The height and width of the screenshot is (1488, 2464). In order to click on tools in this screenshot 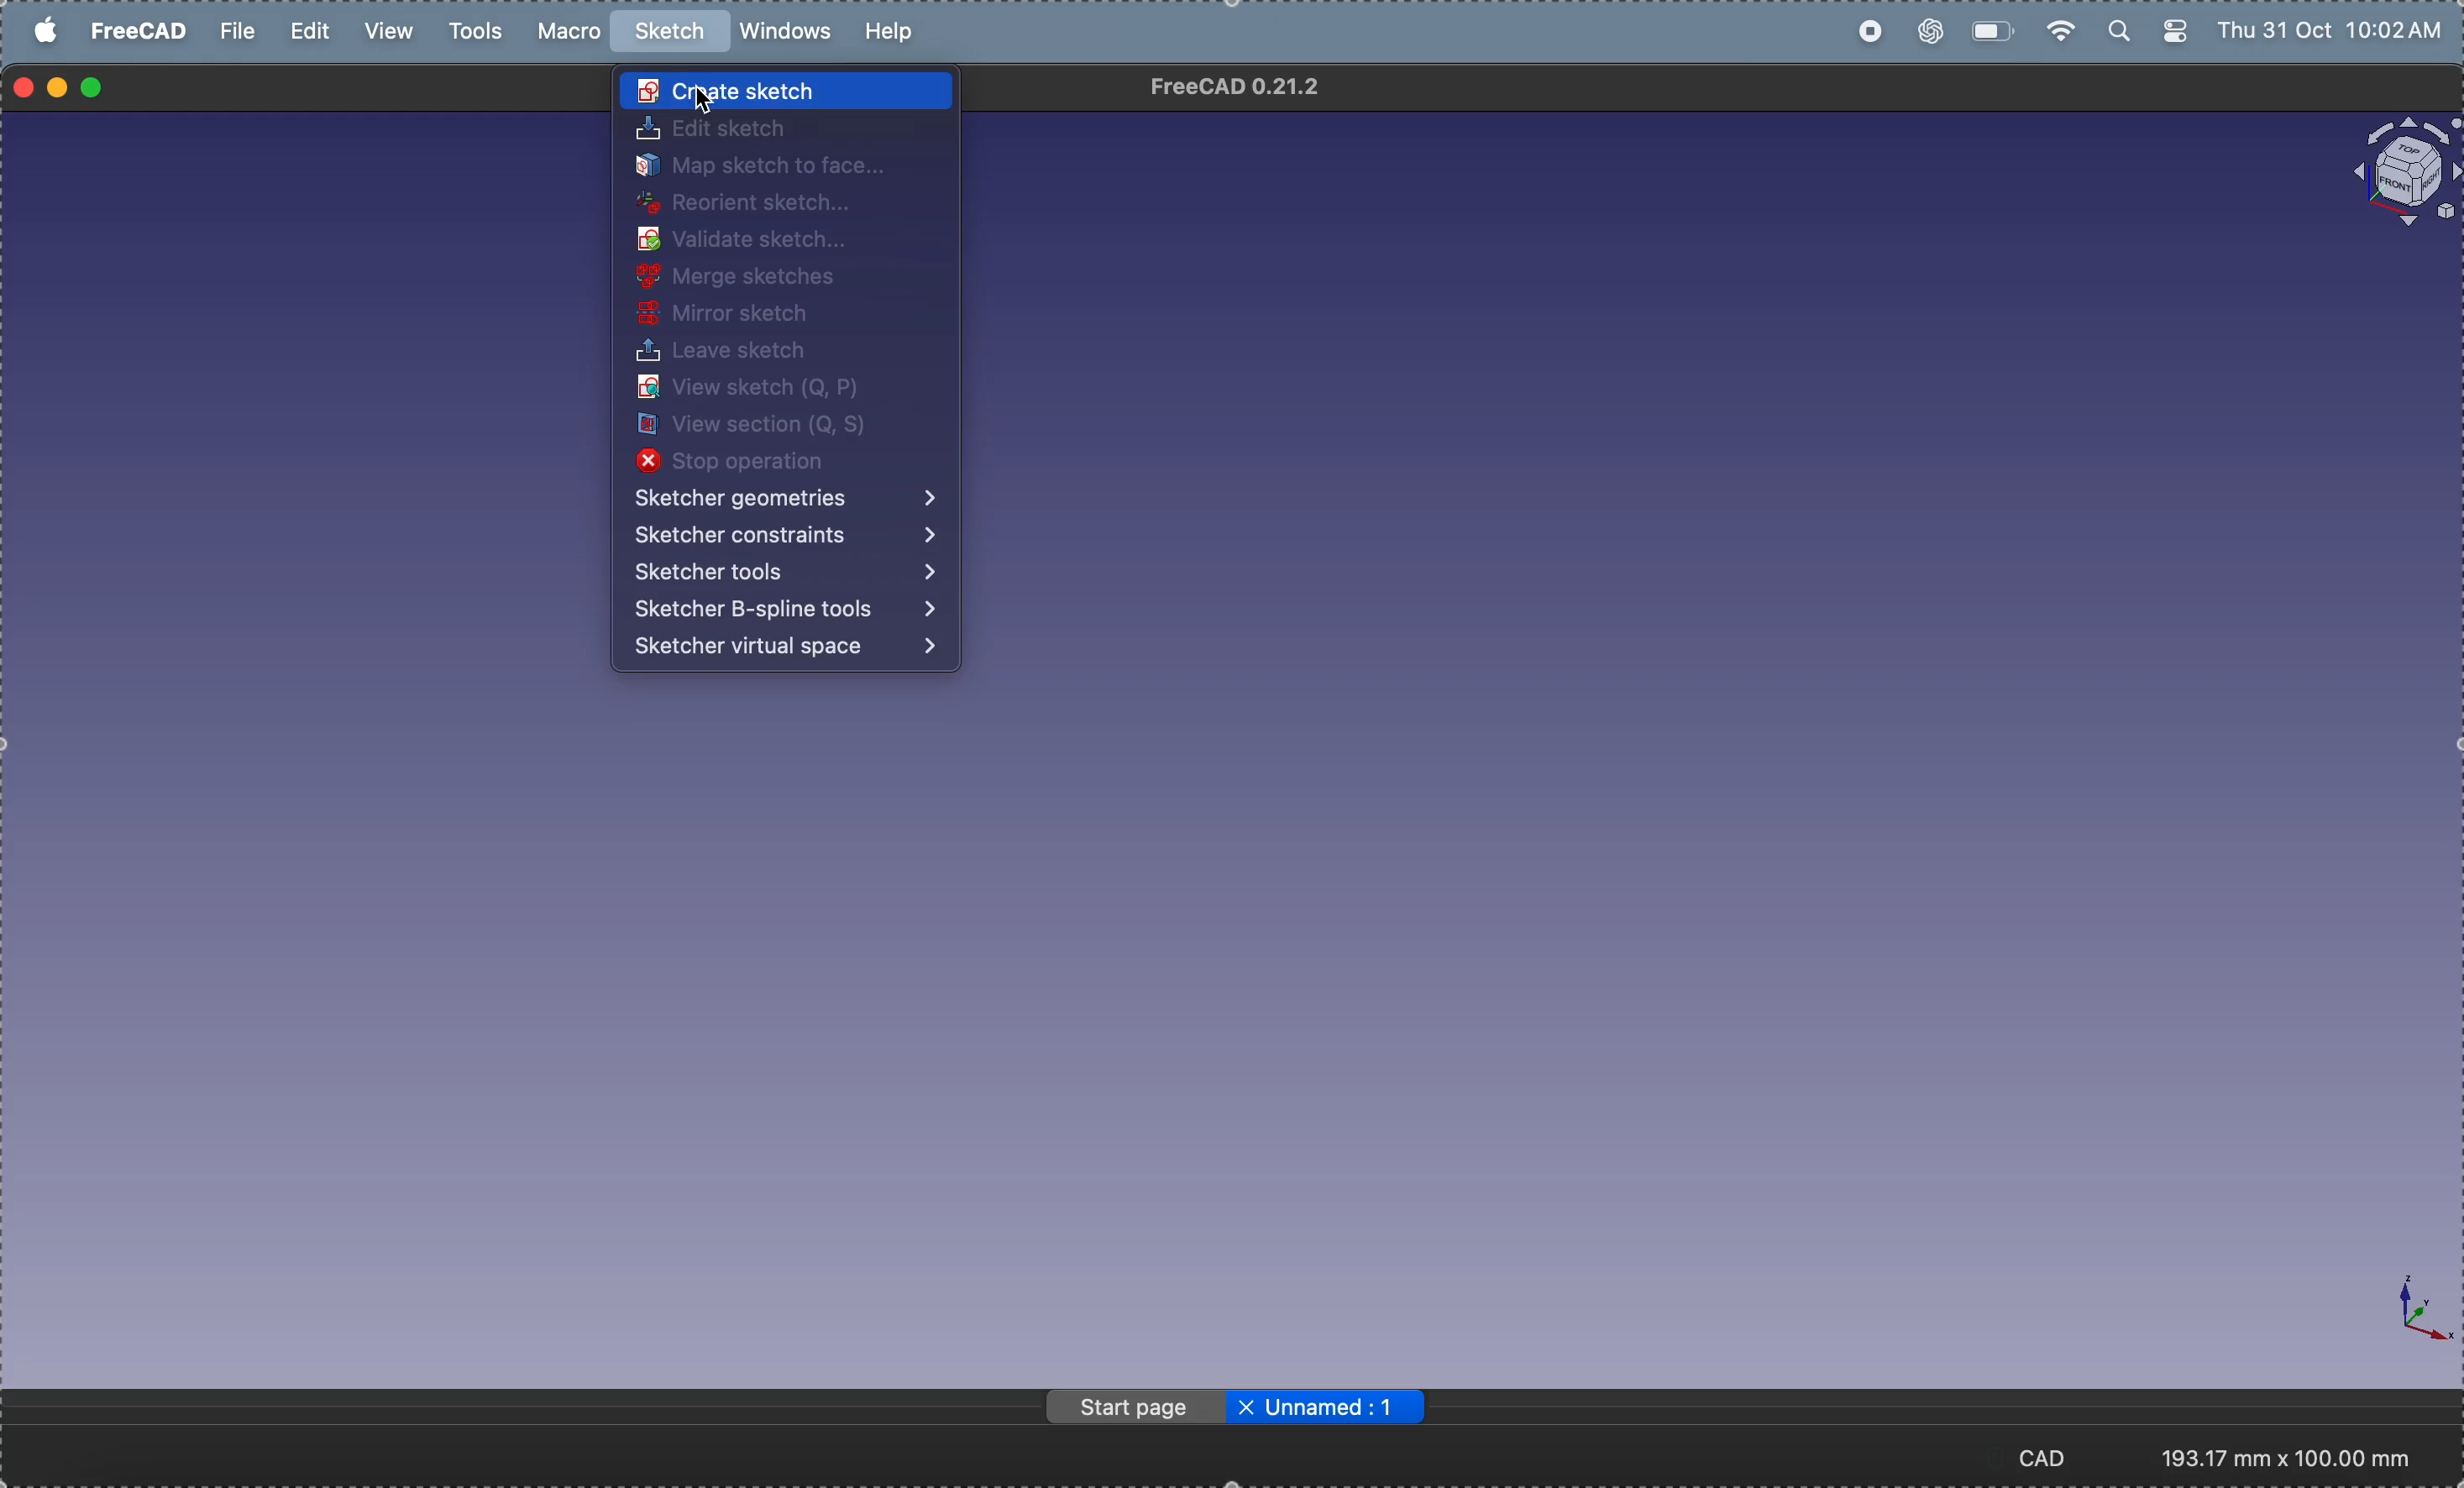, I will do `click(481, 32)`.